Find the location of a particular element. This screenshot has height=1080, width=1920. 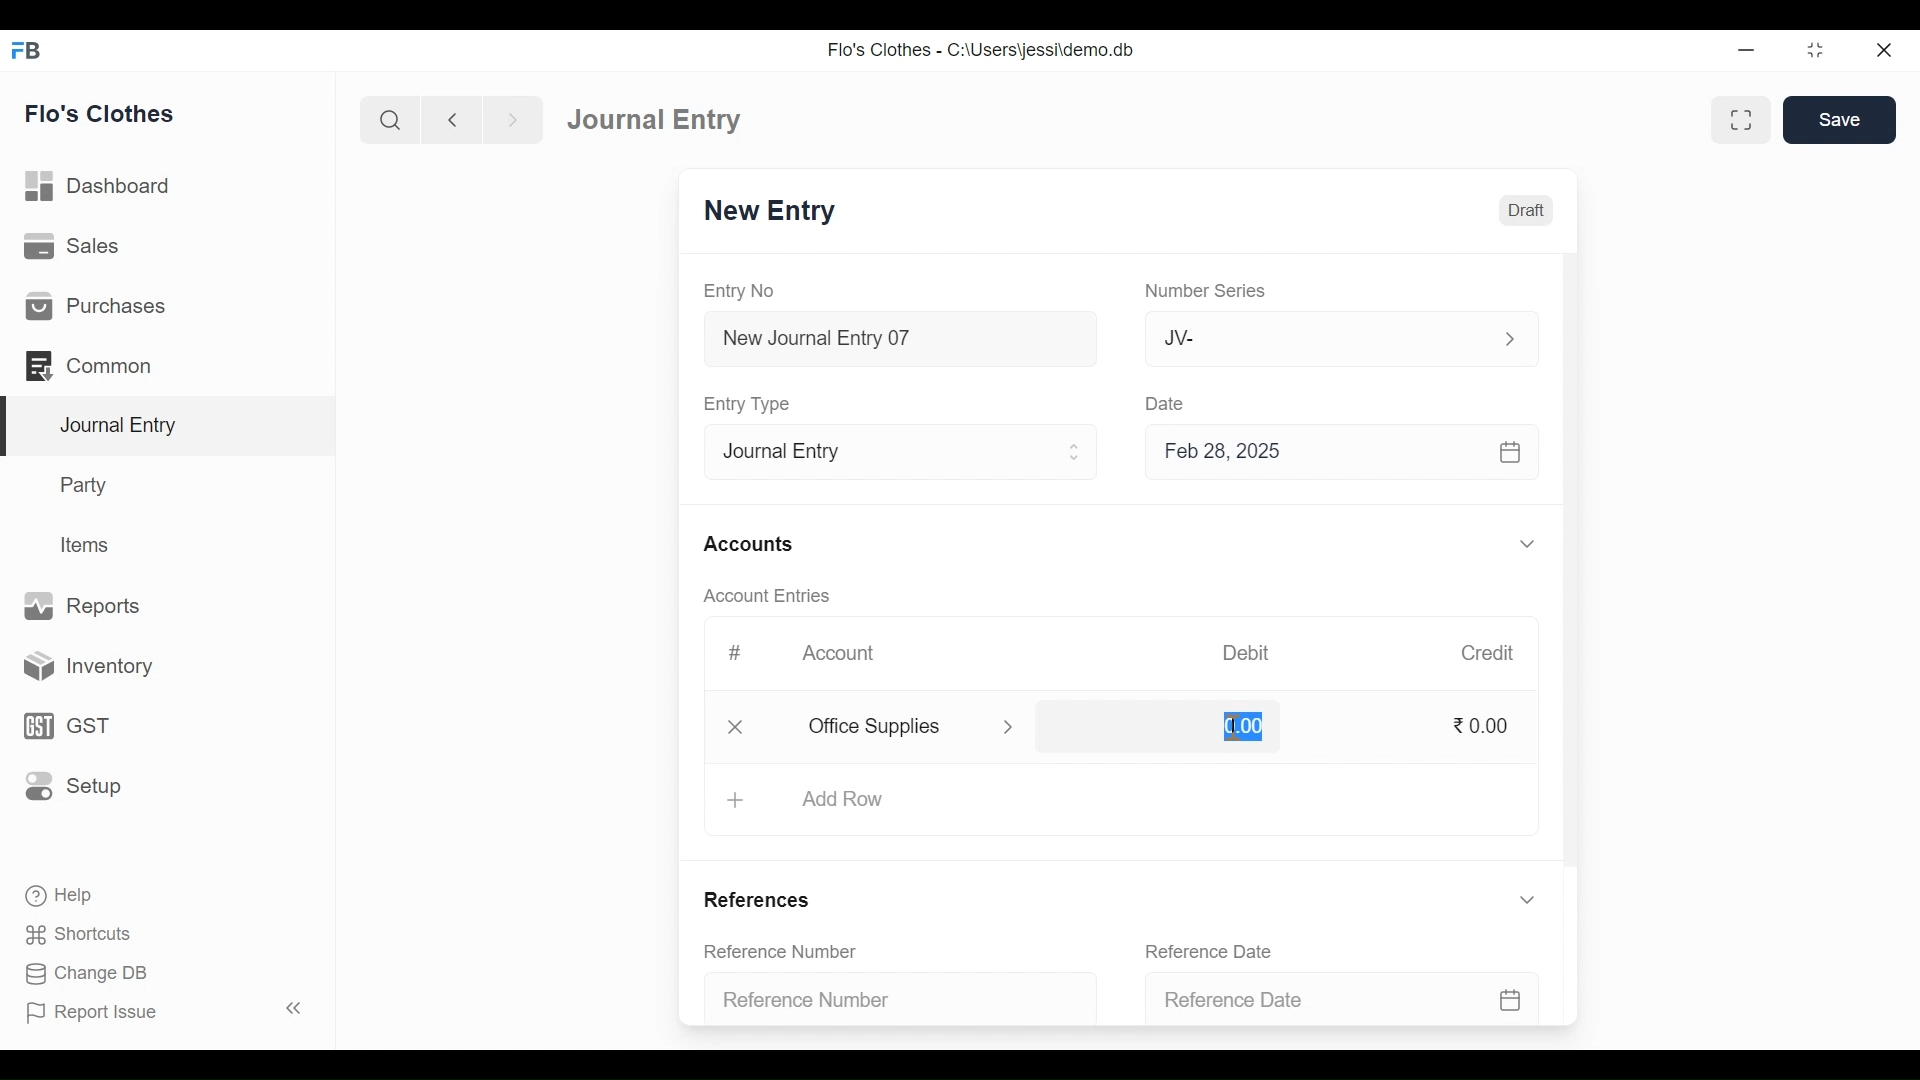

Accounts is located at coordinates (748, 545).